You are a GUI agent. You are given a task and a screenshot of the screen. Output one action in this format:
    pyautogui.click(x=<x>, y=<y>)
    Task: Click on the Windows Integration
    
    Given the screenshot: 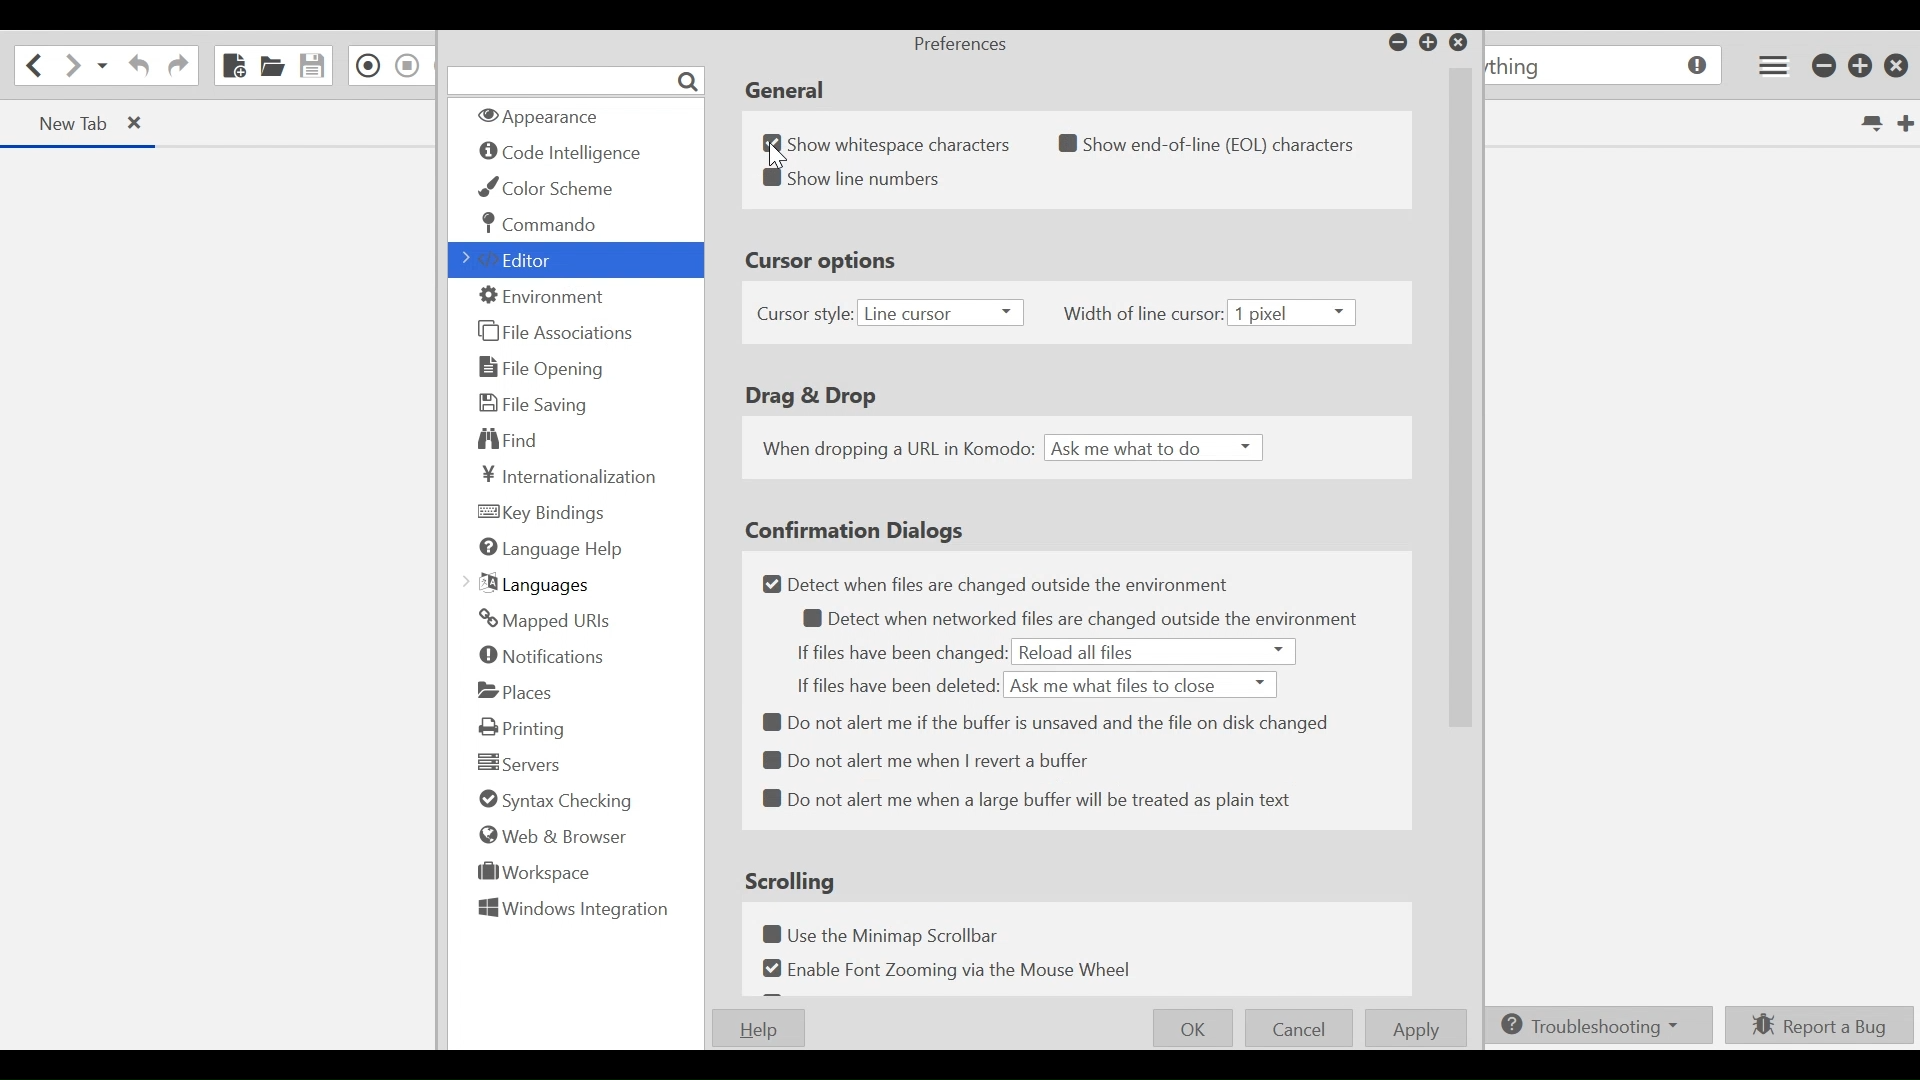 What is the action you would take?
    pyautogui.click(x=571, y=911)
    